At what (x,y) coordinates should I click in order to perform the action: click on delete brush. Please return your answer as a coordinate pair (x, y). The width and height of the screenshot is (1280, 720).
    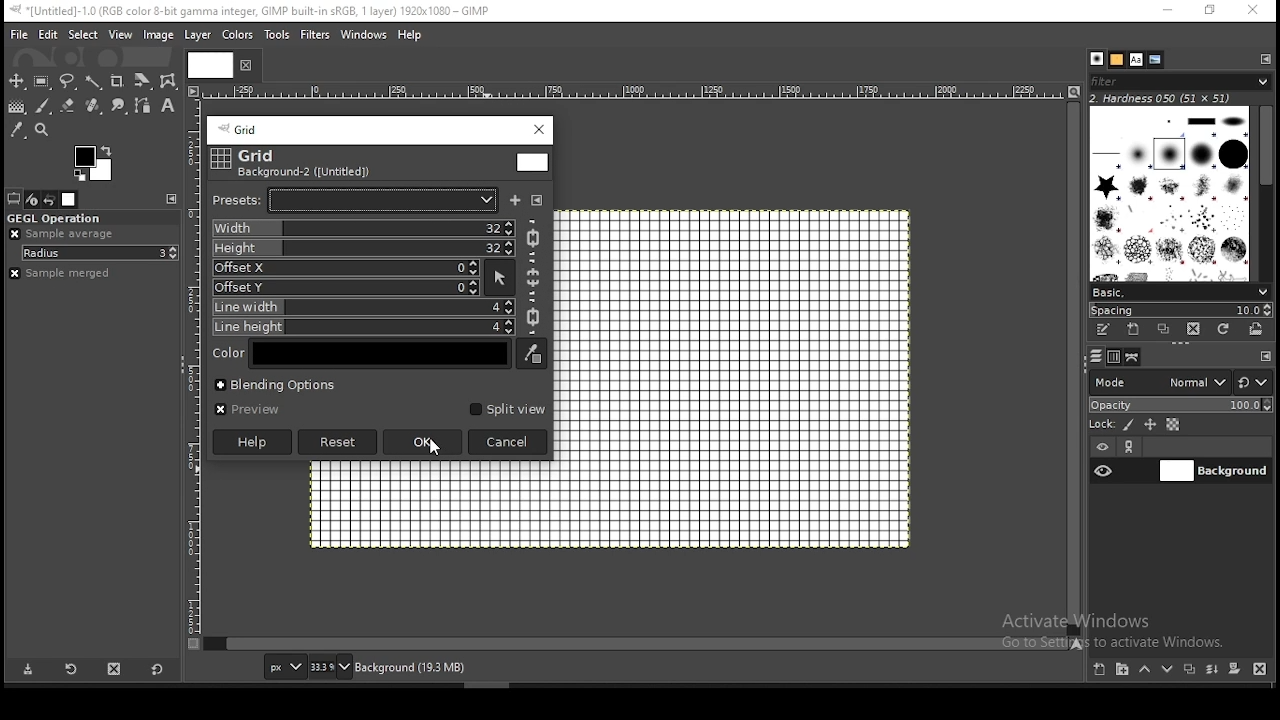
    Looking at the image, I should click on (1194, 330).